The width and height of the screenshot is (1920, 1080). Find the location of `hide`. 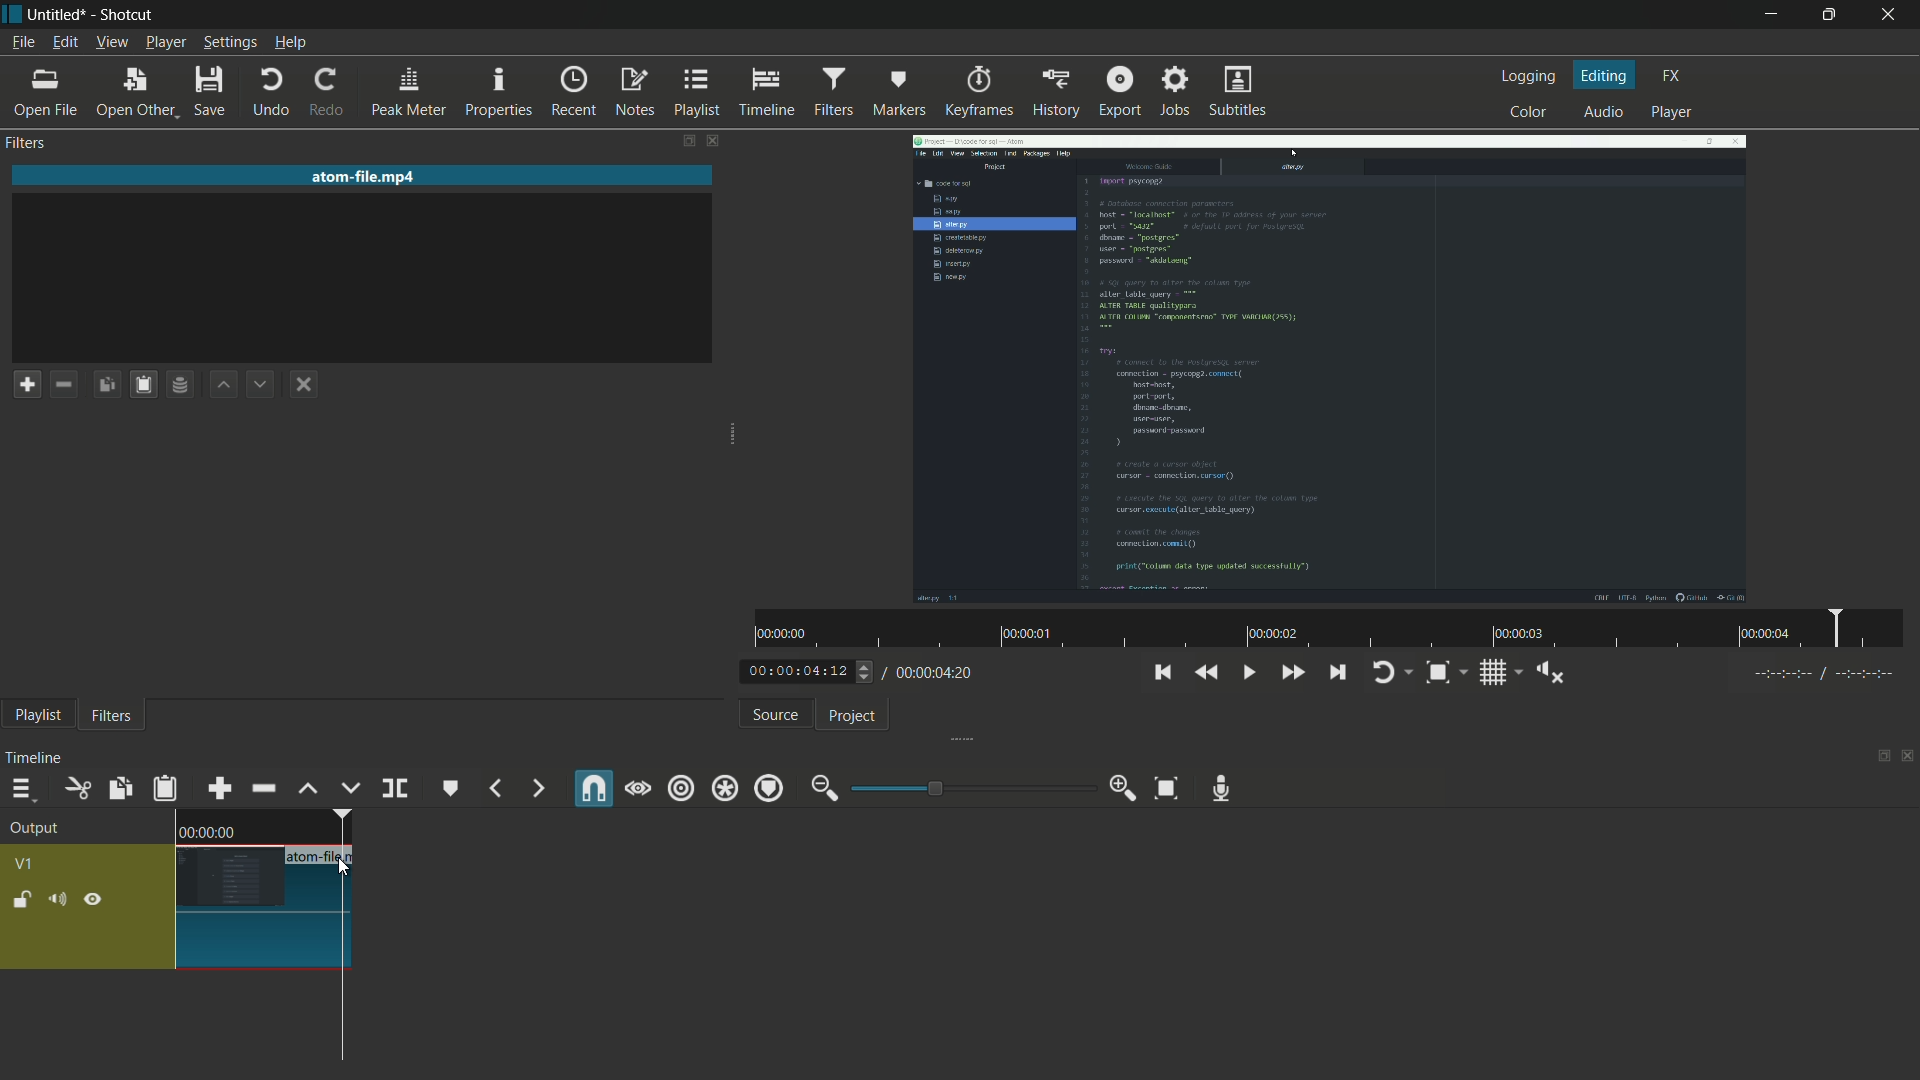

hide is located at coordinates (95, 898).